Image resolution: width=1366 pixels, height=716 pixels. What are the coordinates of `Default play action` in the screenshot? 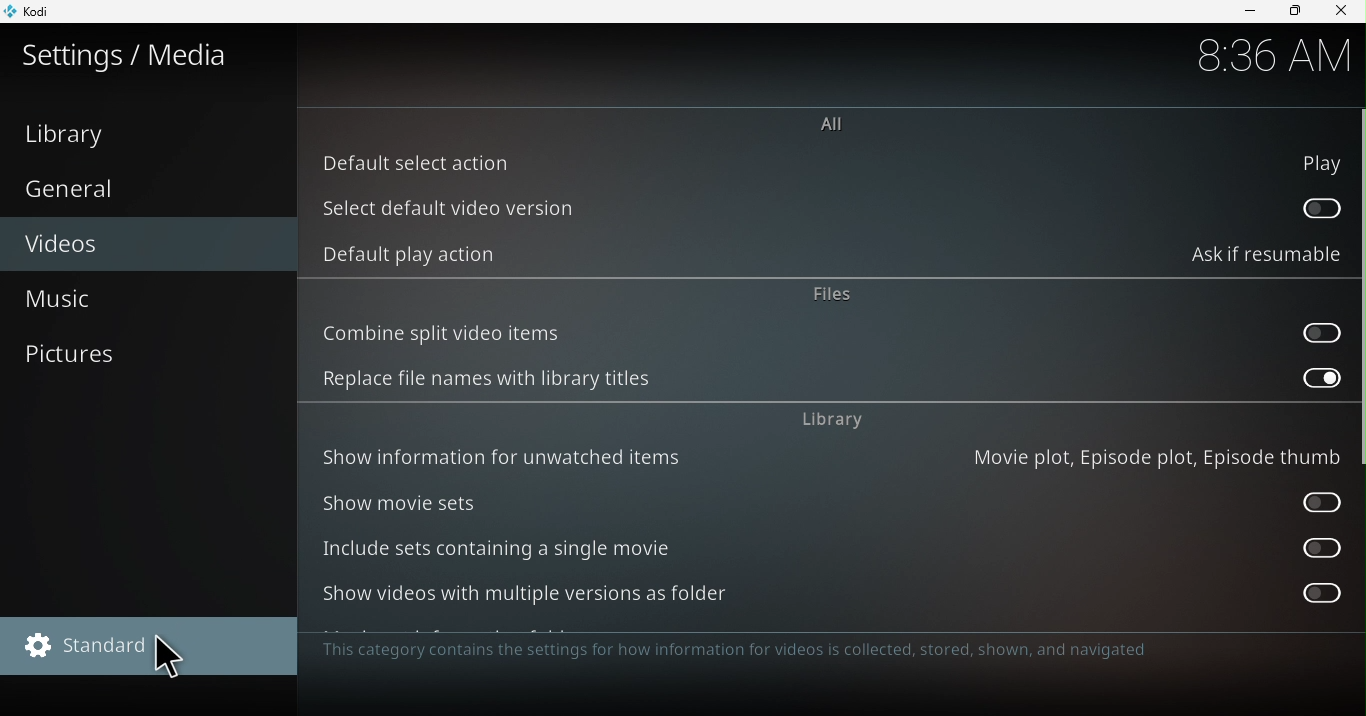 It's located at (826, 256).